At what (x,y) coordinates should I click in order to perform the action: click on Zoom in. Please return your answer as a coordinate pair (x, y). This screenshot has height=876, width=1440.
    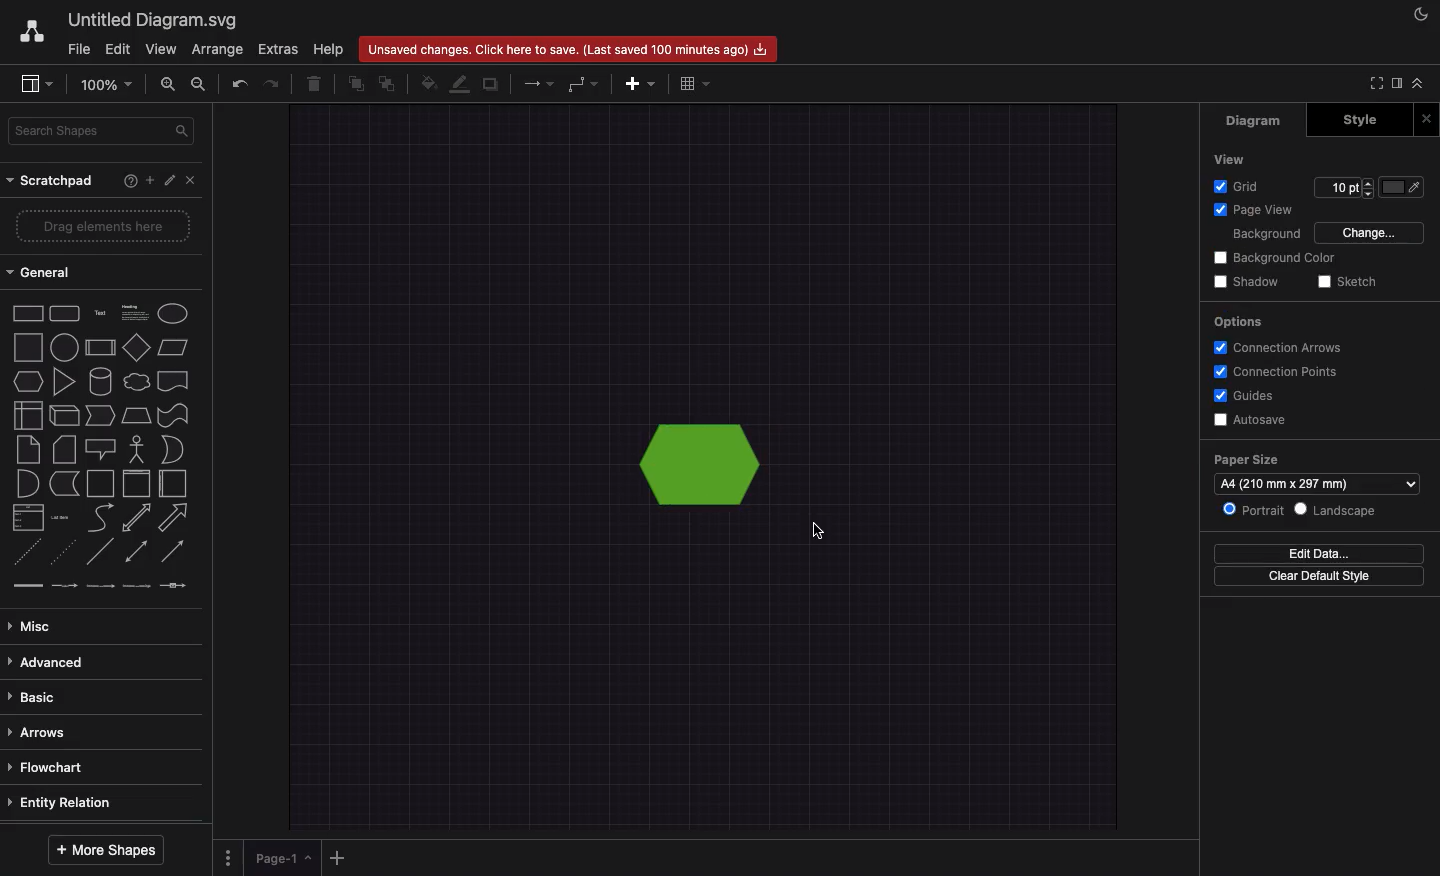
    Looking at the image, I should click on (169, 85).